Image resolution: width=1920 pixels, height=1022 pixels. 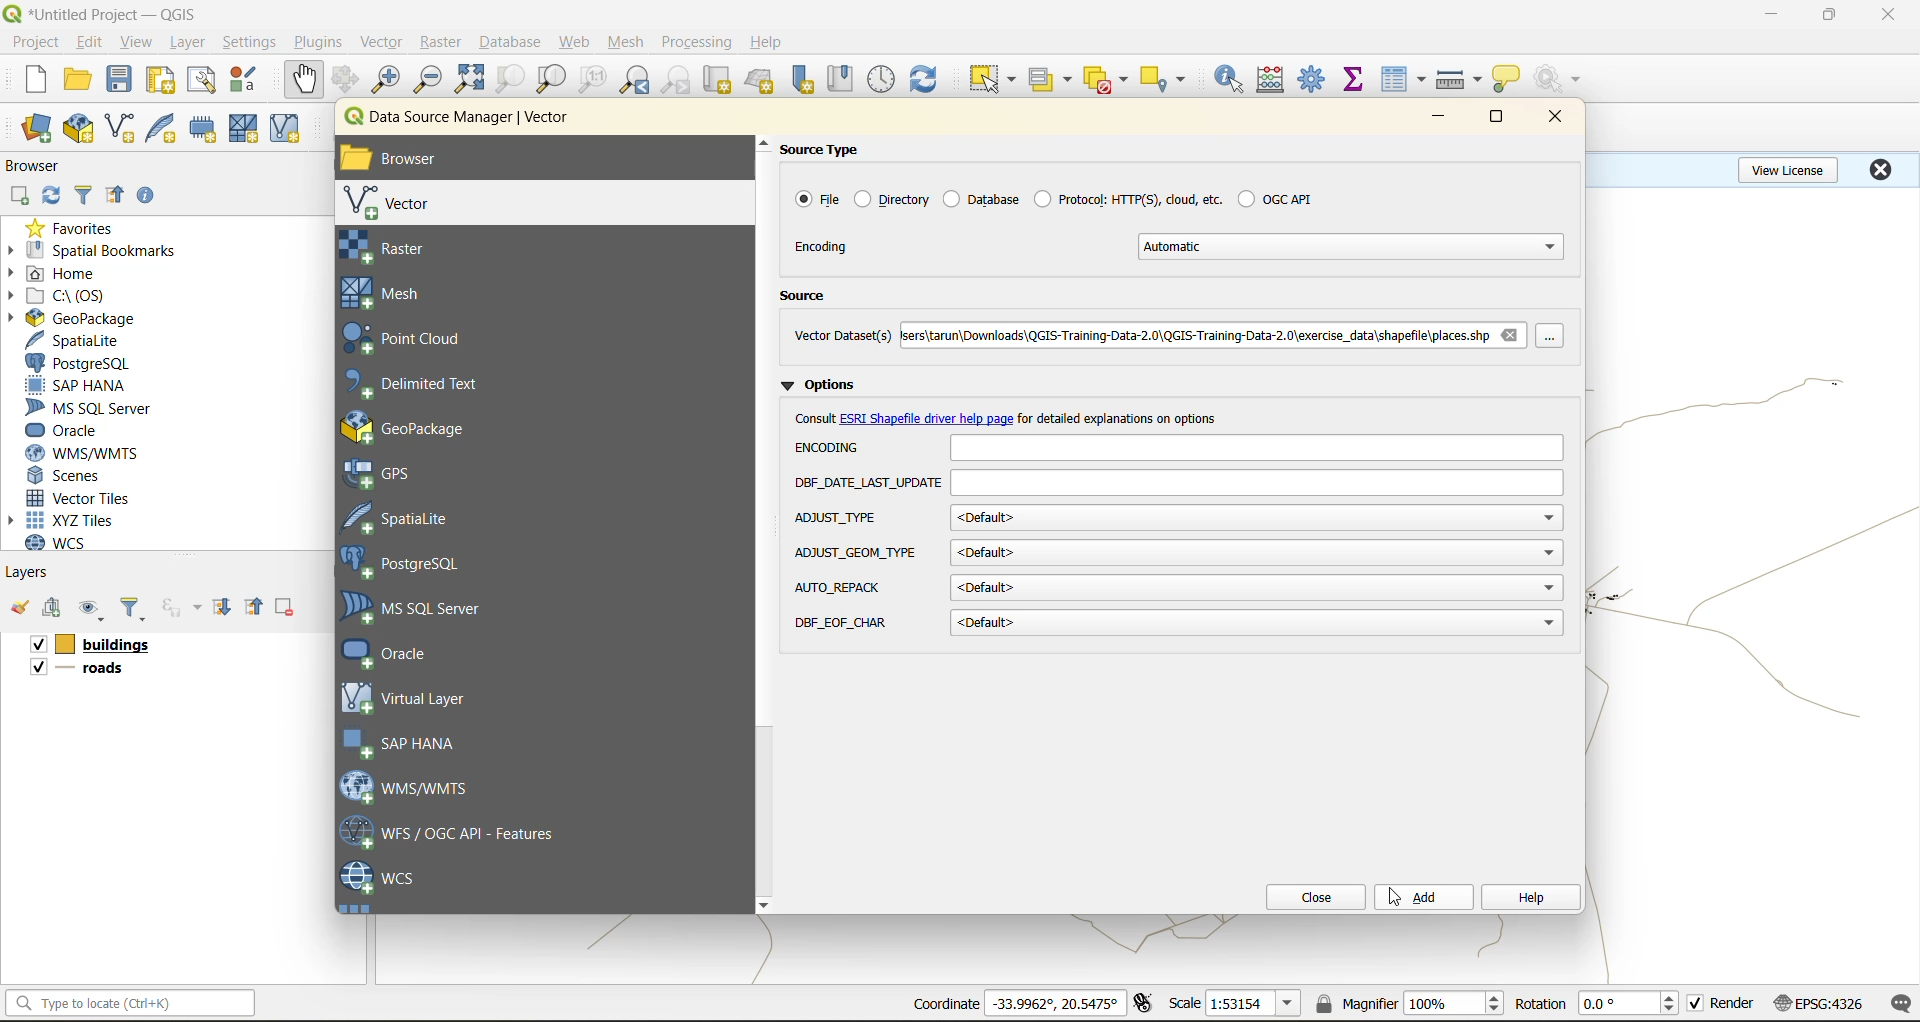 I want to click on scale, so click(x=1184, y=1002).